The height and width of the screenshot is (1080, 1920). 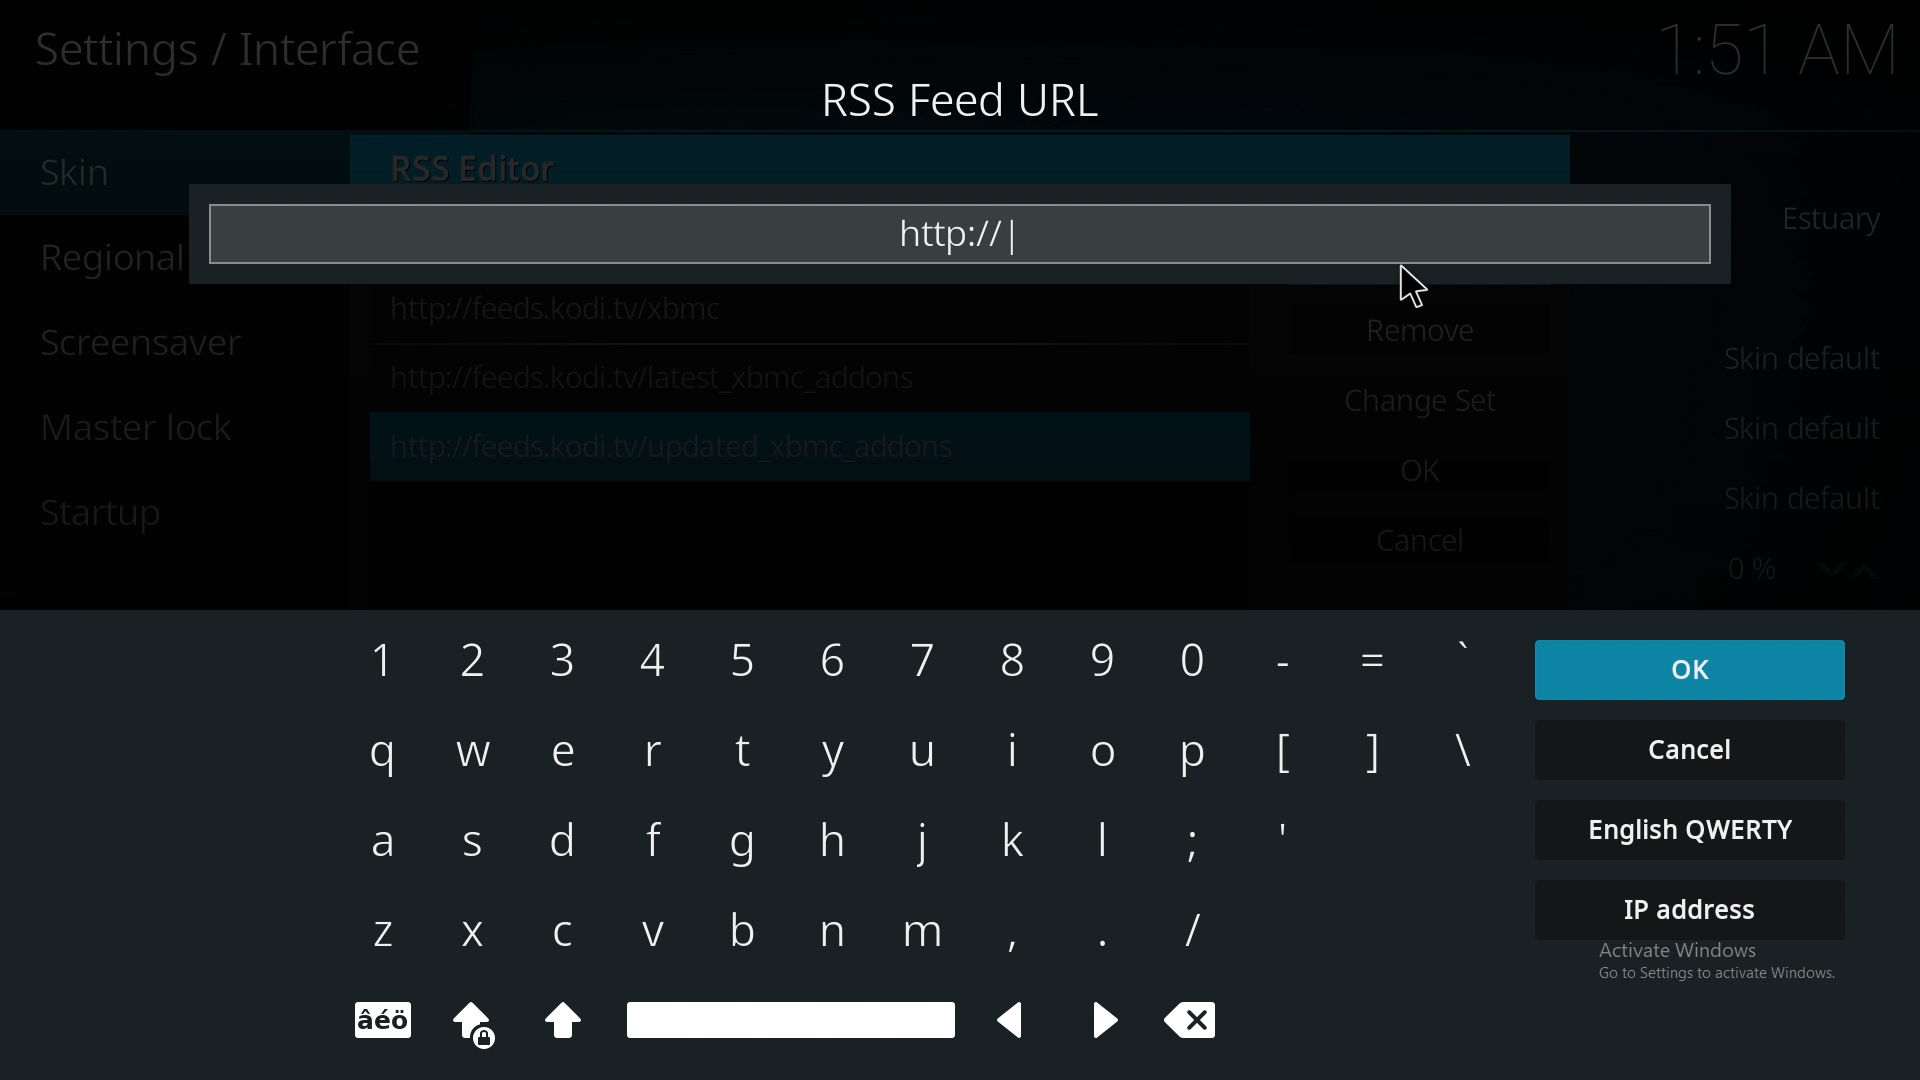 I want to click on ip address, so click(x=1689, y=907).